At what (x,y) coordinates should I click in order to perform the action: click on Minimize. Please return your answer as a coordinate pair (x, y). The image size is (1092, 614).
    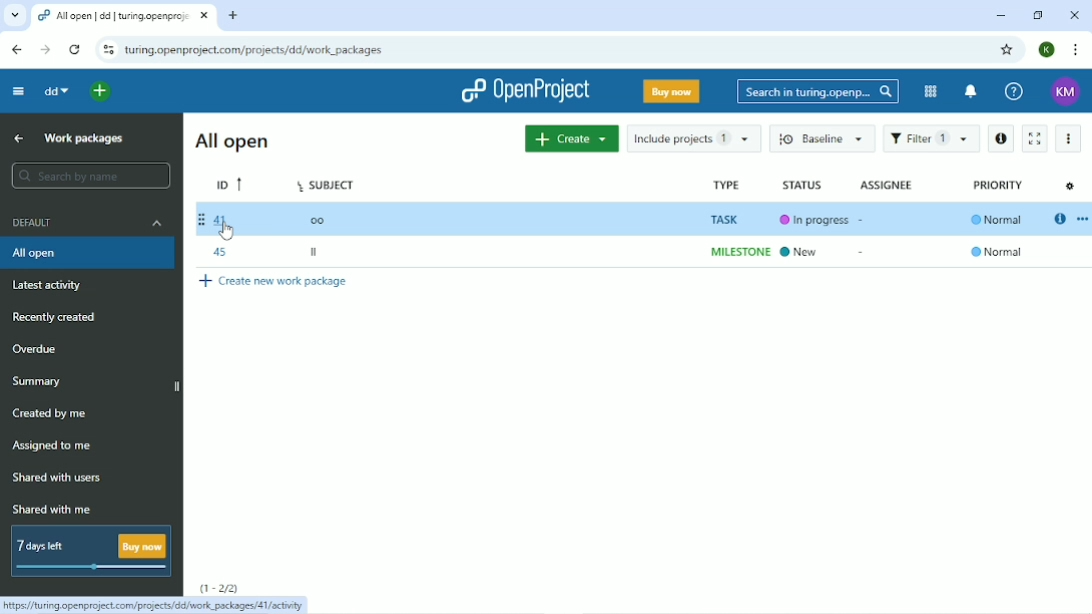
    Looking at the image, I should click on (1000, 14).